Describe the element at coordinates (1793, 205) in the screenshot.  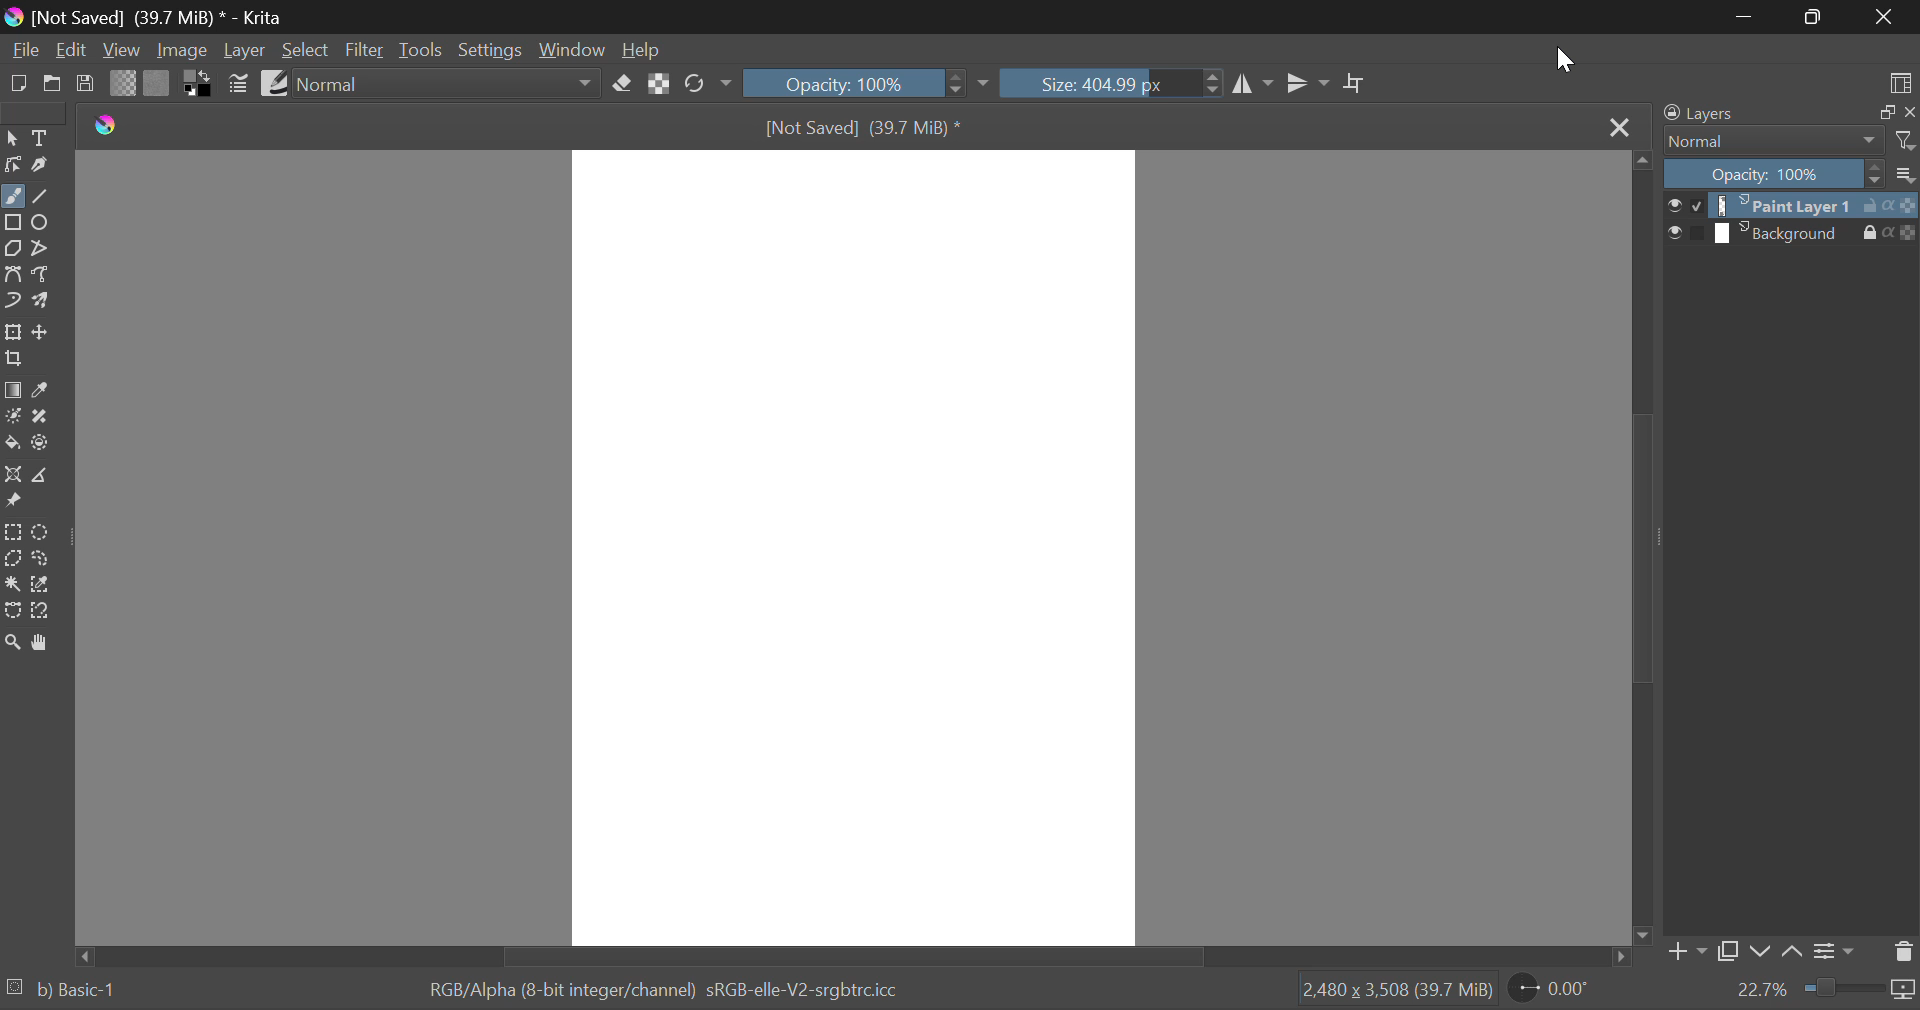
I see `Paint Layer` at that location.